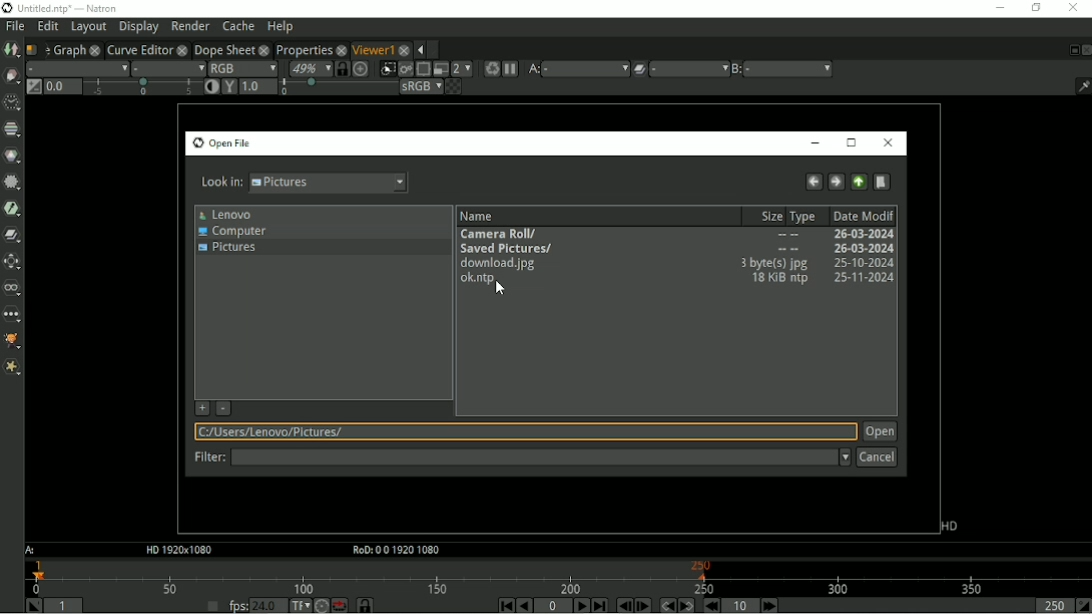  Describe the element at coordinates (12, 367) in the screenshot. I see `Extra` at that location.